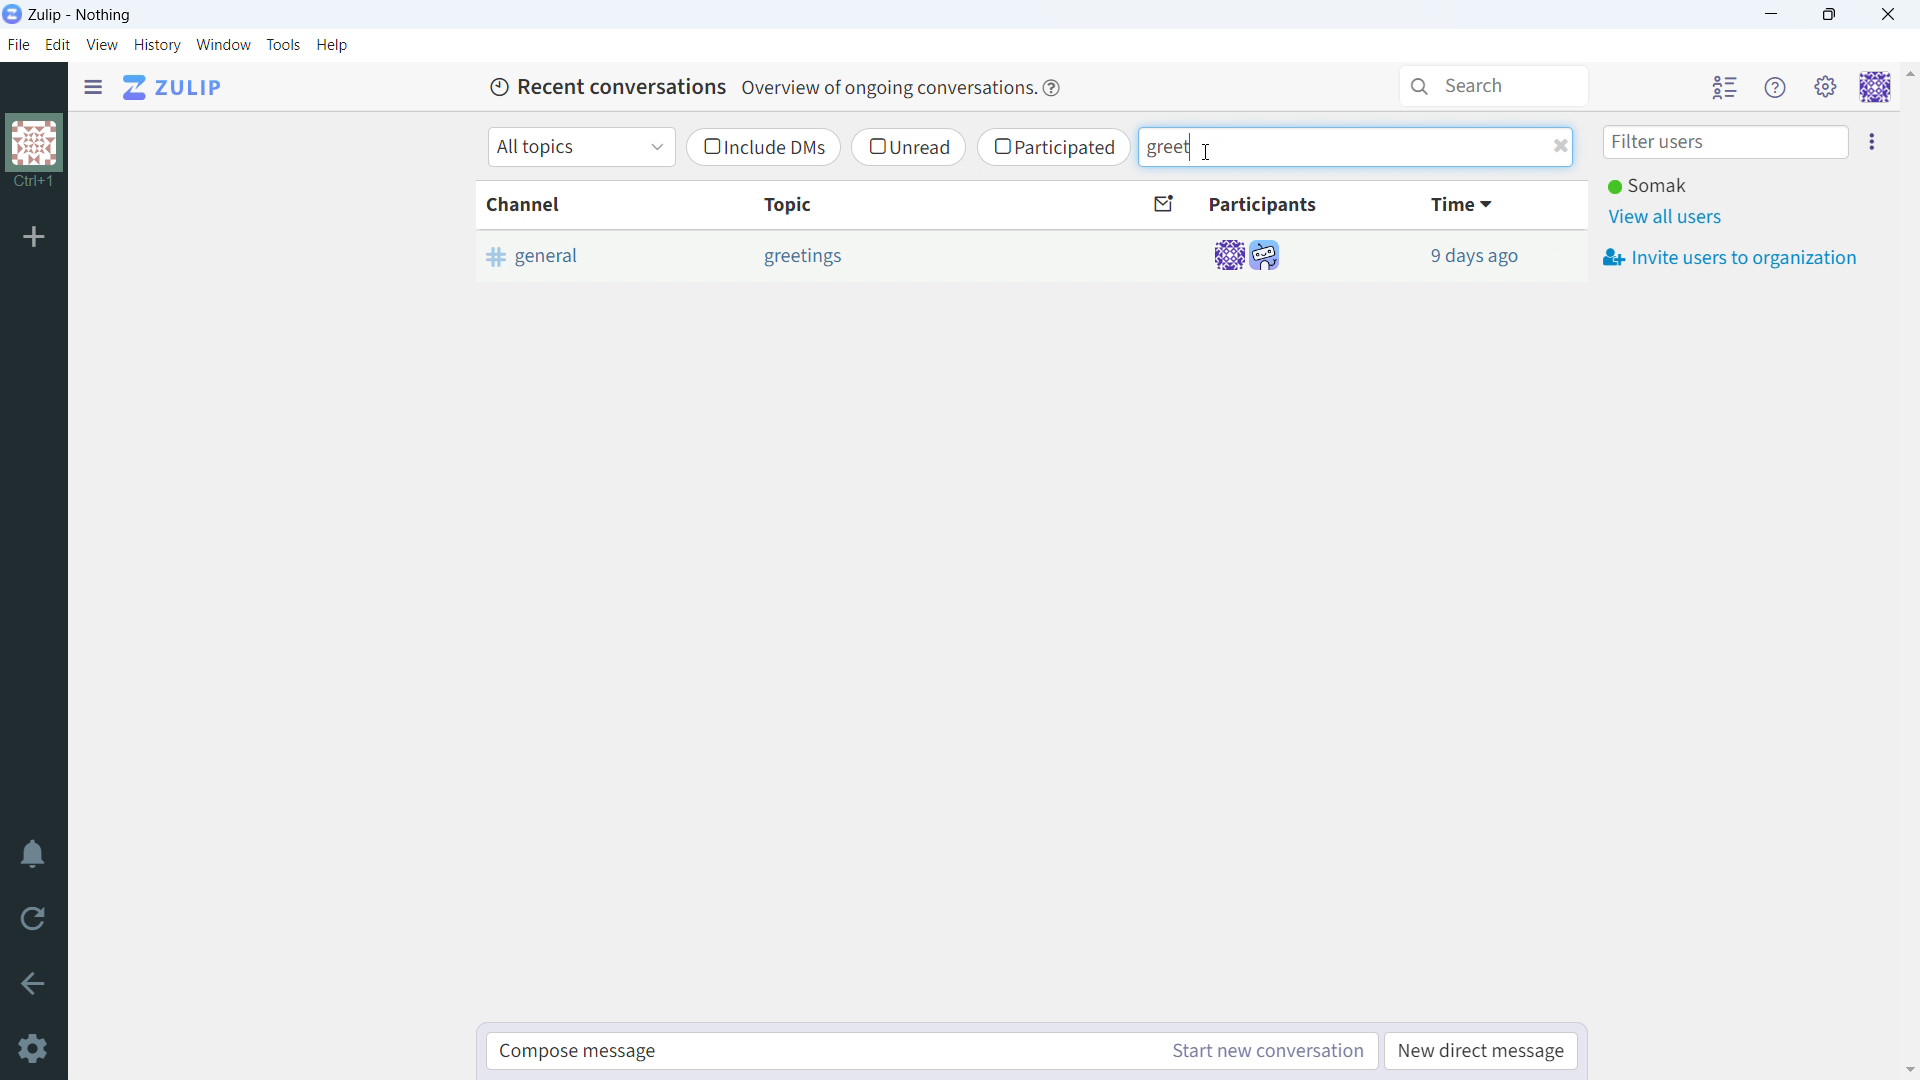 The width and height of the screenshot is (1920, 1080). I want to click on minimize, so click(1772, 14).